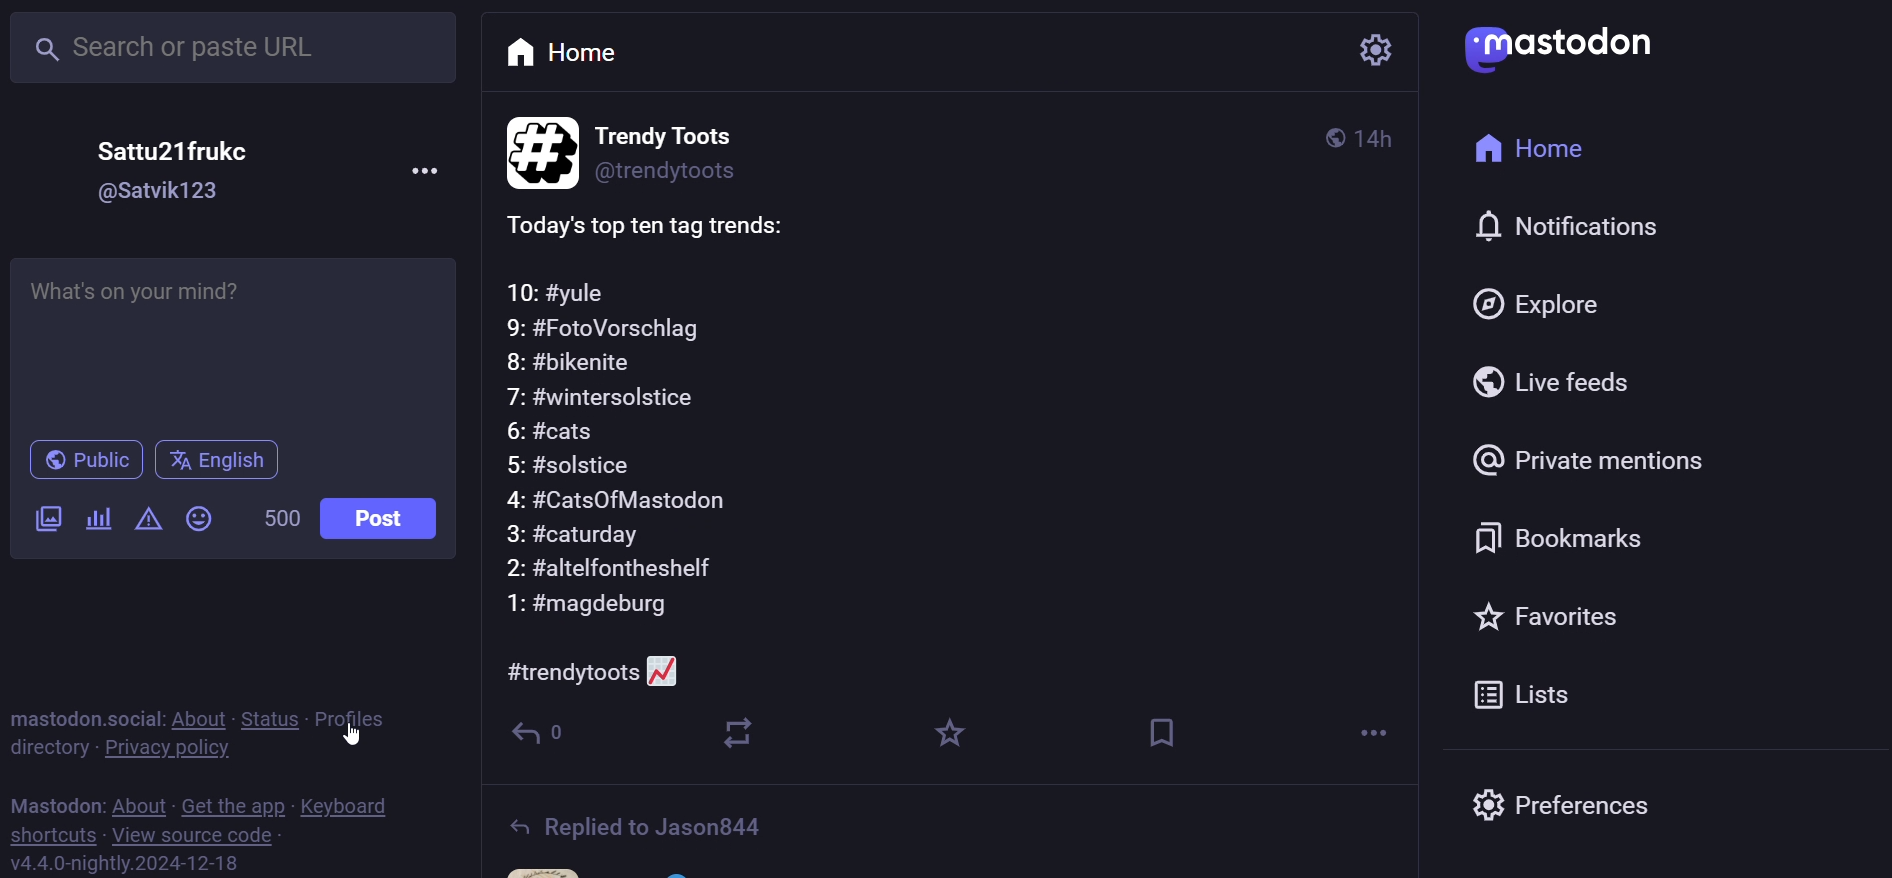 The width and height of the screenshot is (1892, 878). Describe the element at coordinates (1164, 733) in the screenshot. I see `bookmark` at that location.